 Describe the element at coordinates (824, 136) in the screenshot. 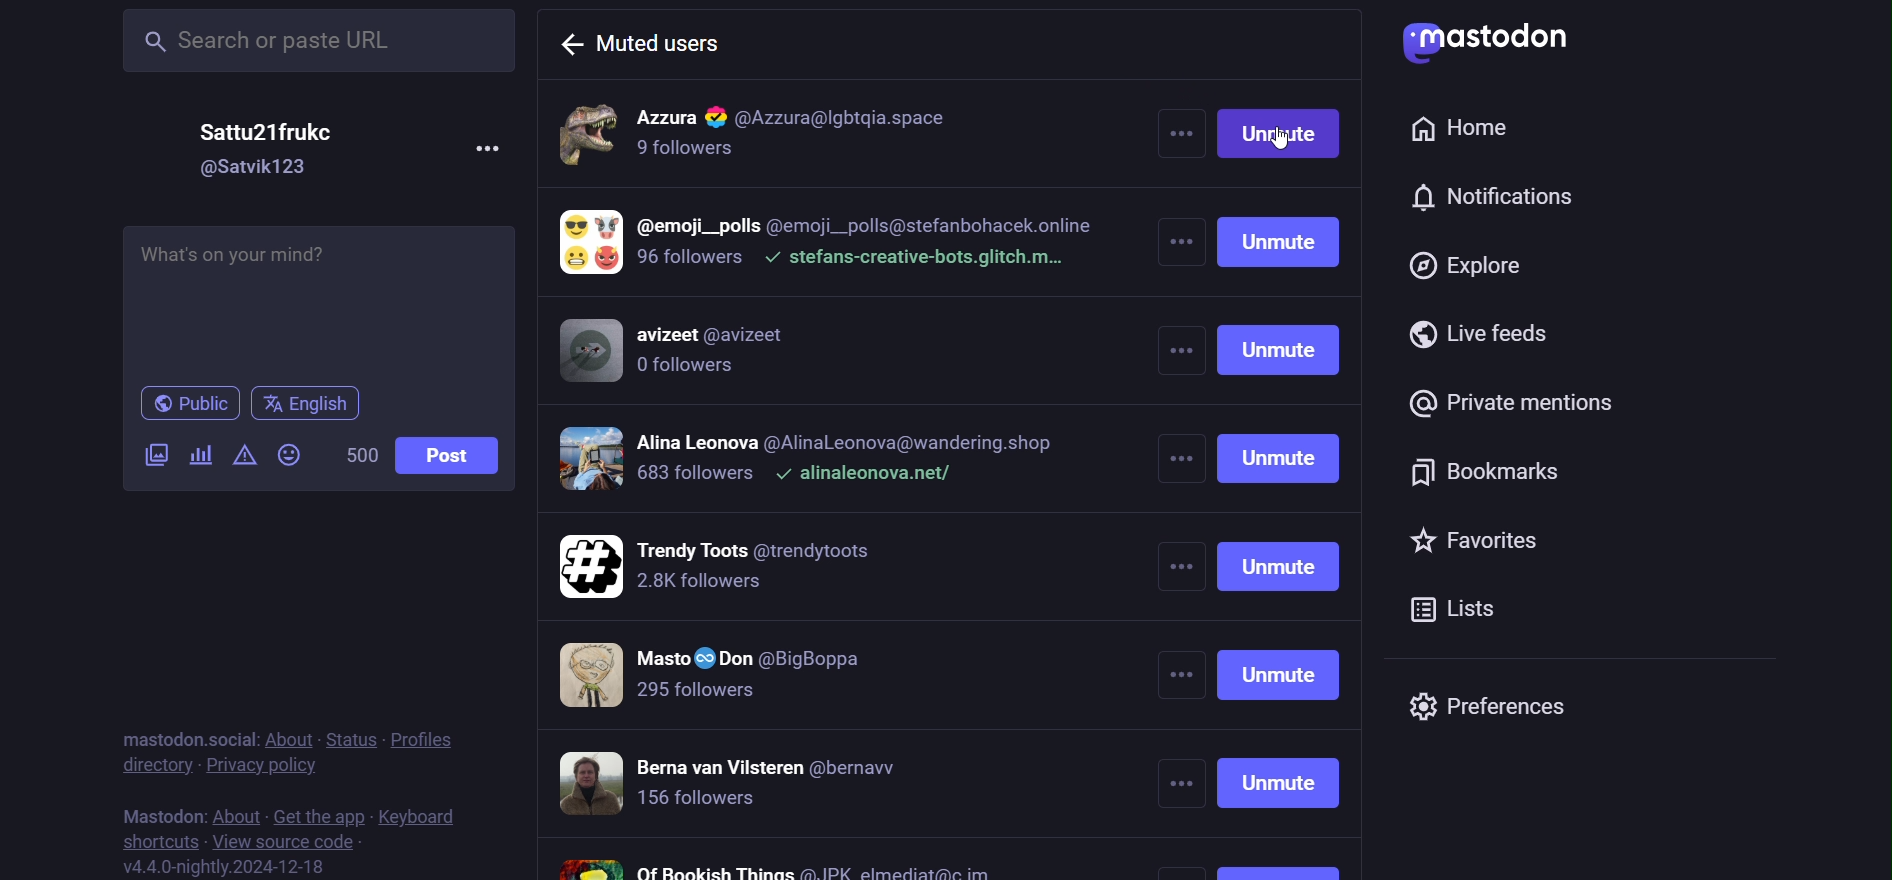

I see `muted user 1` at that location.